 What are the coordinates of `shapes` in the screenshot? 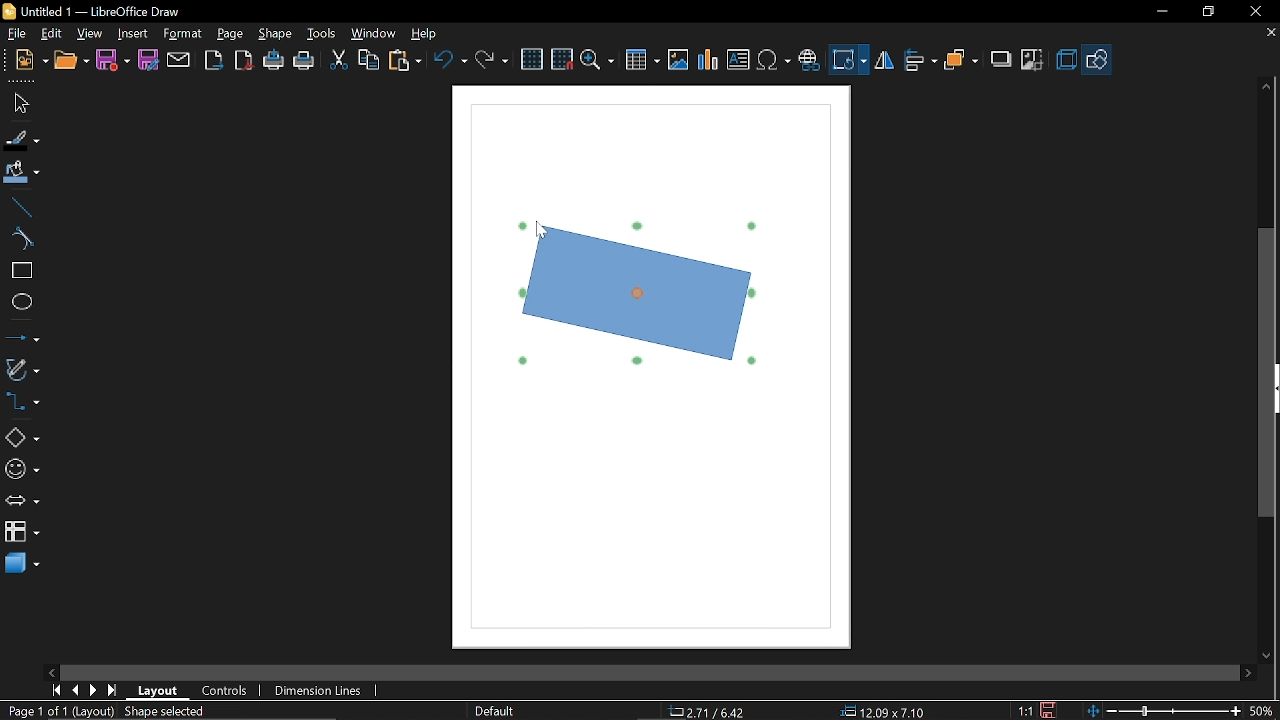 It's located at (1098, 59).